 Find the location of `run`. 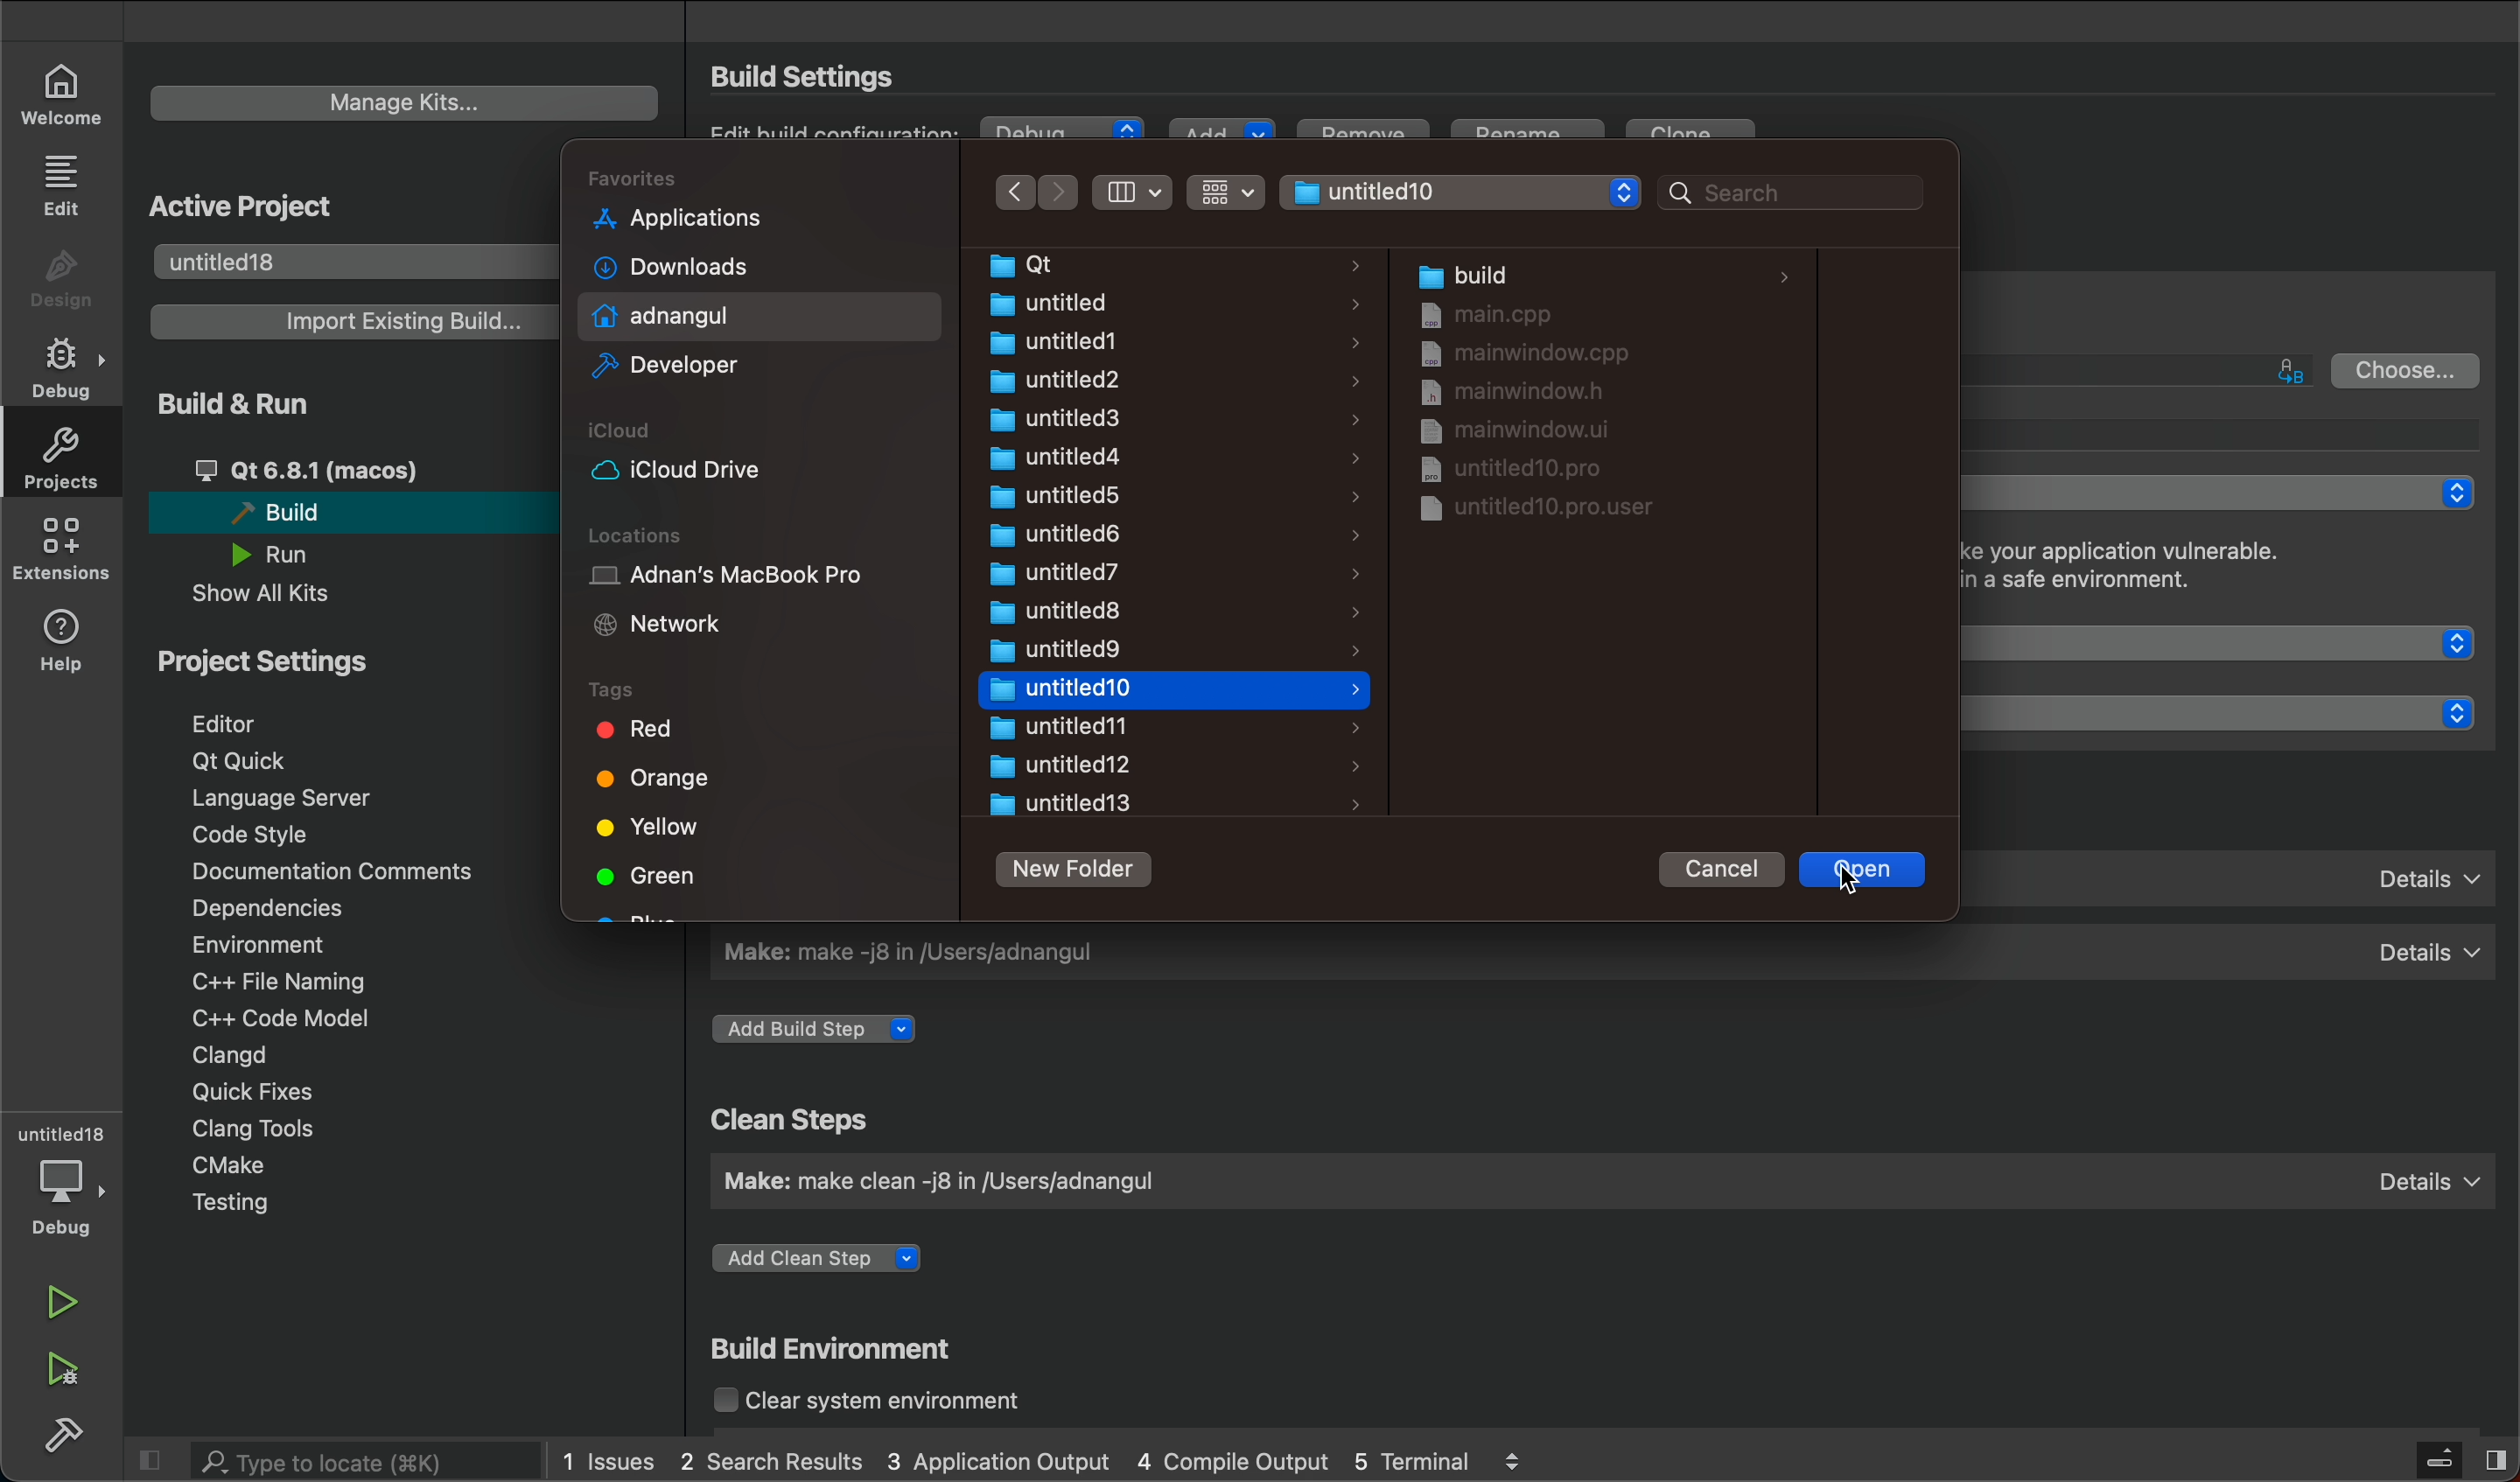

run is located at coordinates (289, 556).